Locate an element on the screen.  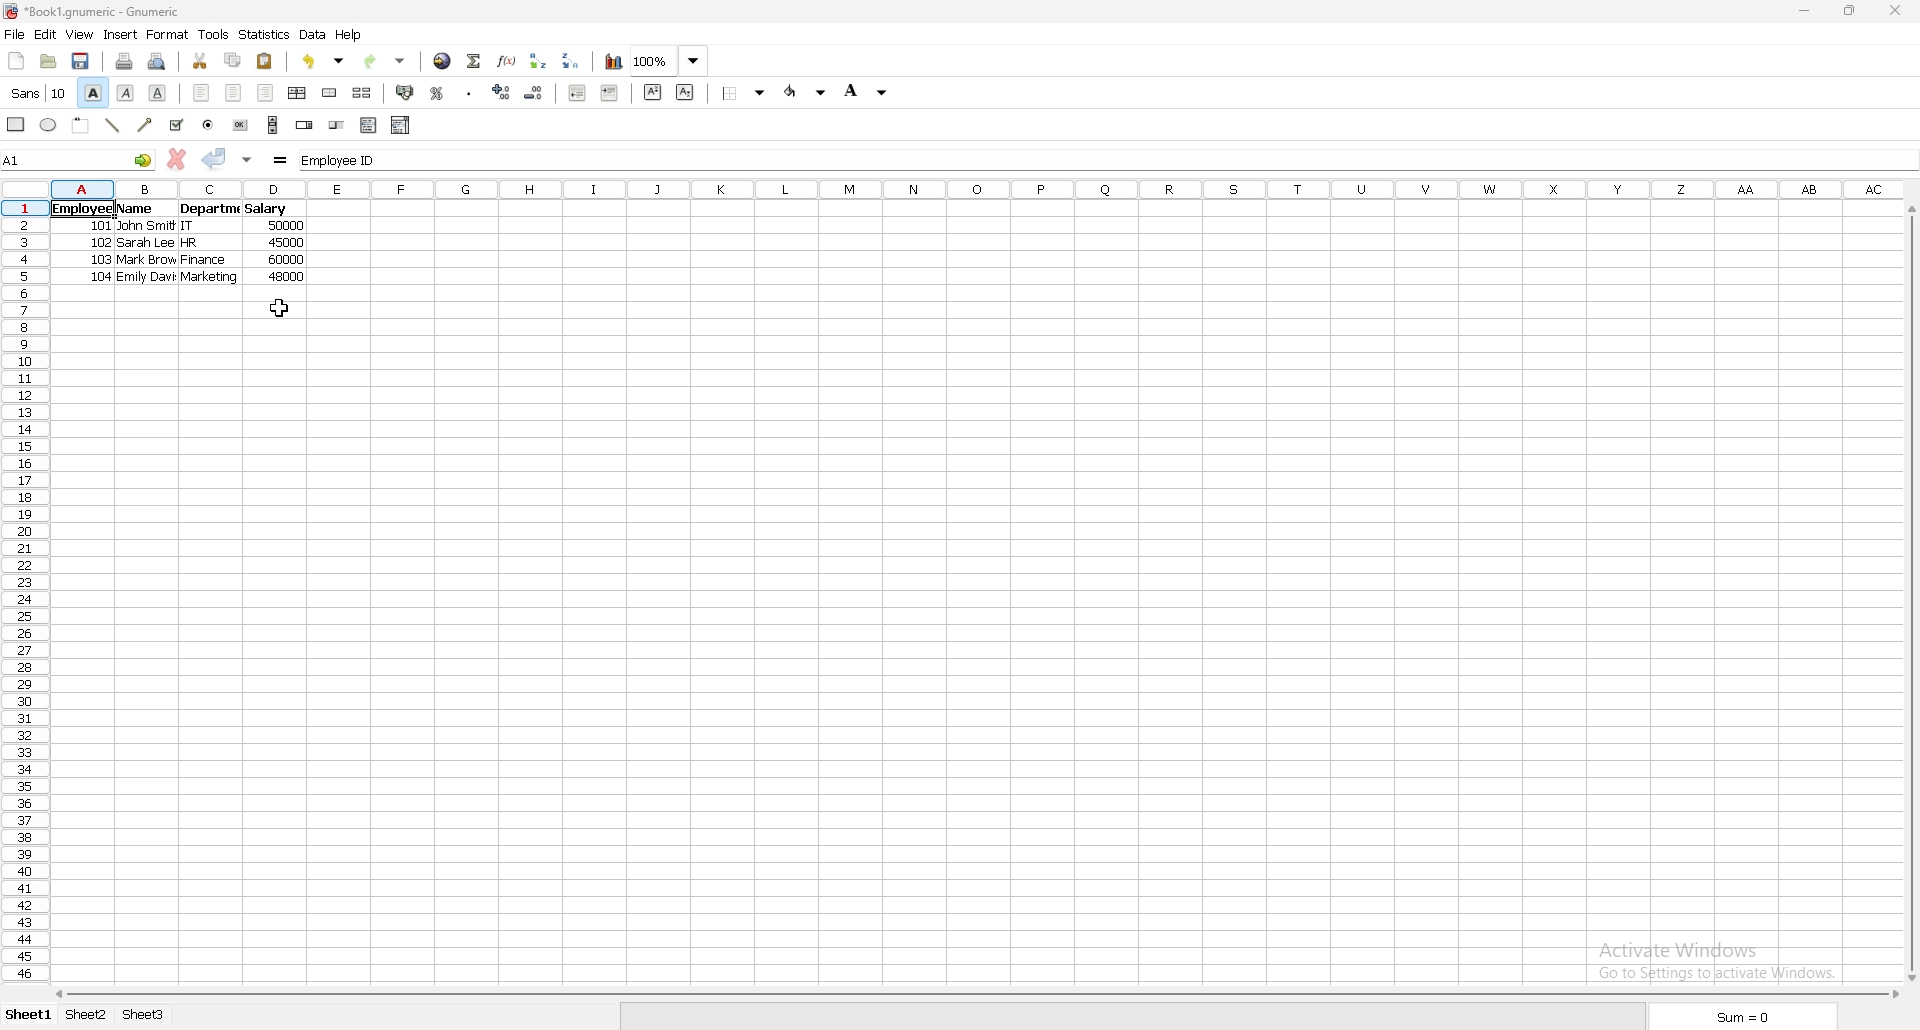
summation is located at coordinates (475, 61).